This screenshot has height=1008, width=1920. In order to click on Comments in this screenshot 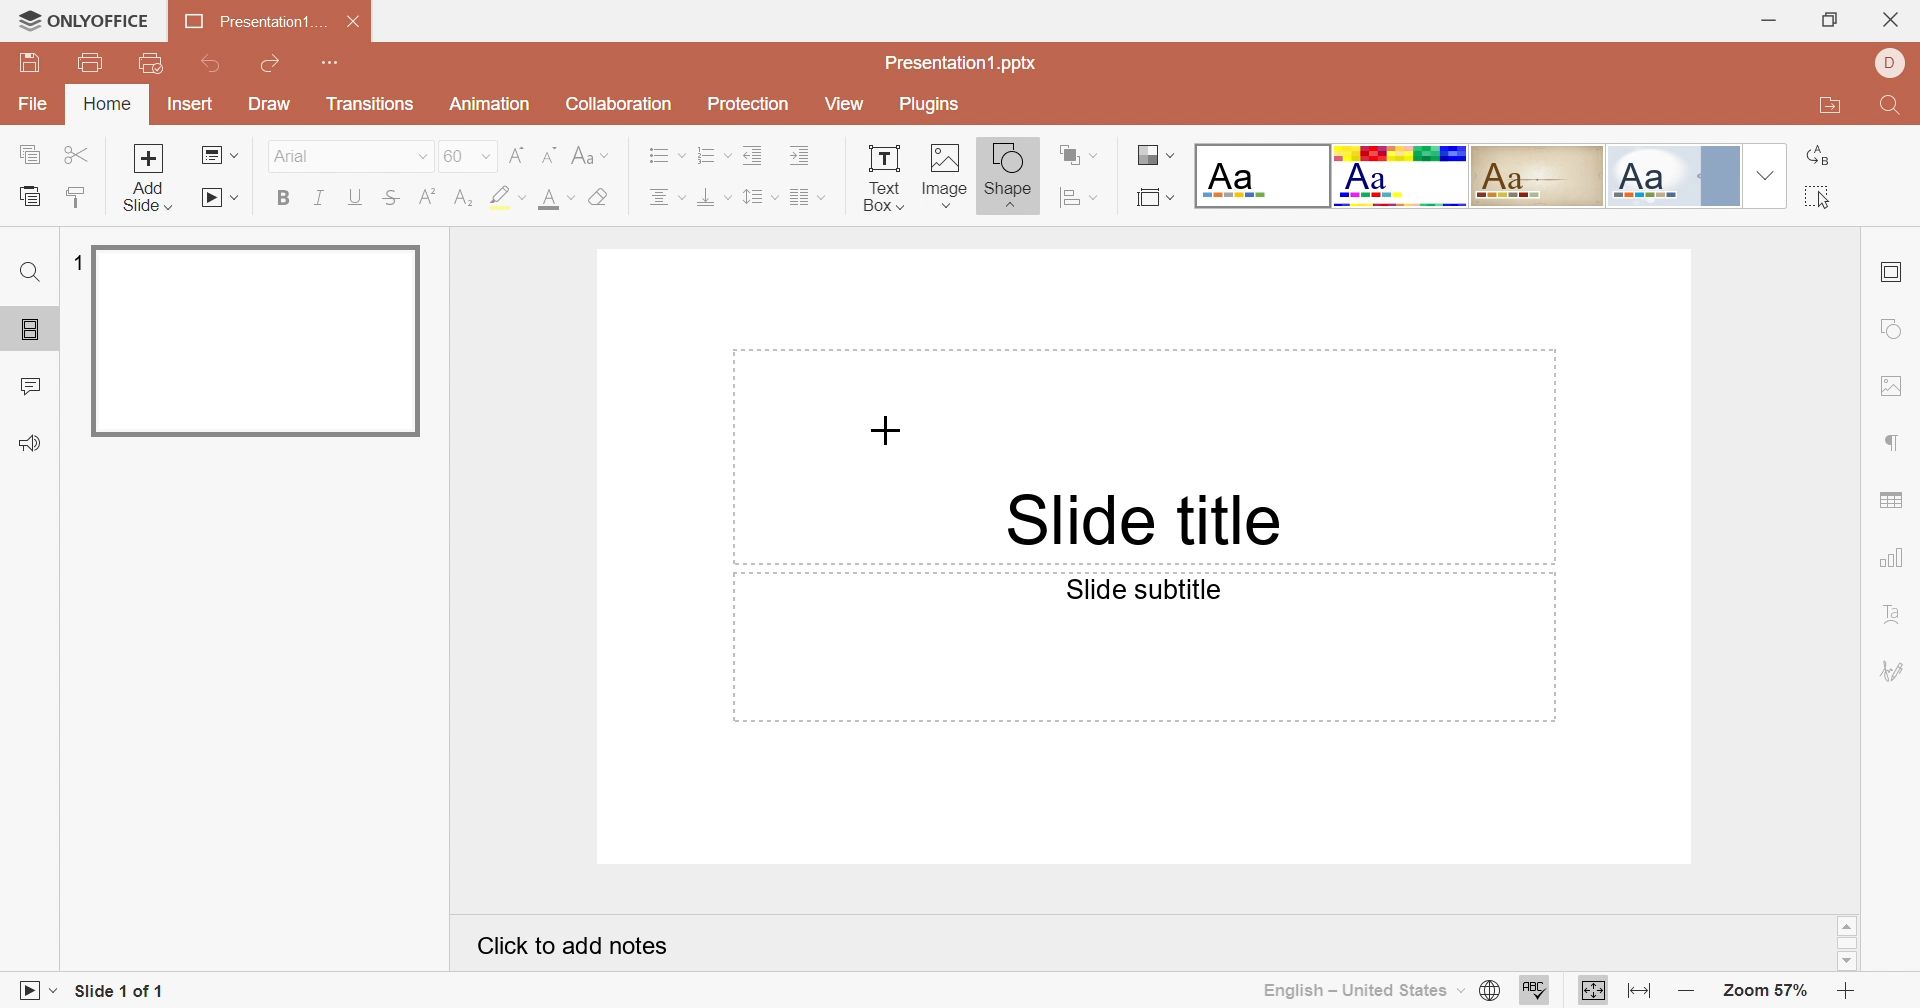, I will do `click(31, 385)`.